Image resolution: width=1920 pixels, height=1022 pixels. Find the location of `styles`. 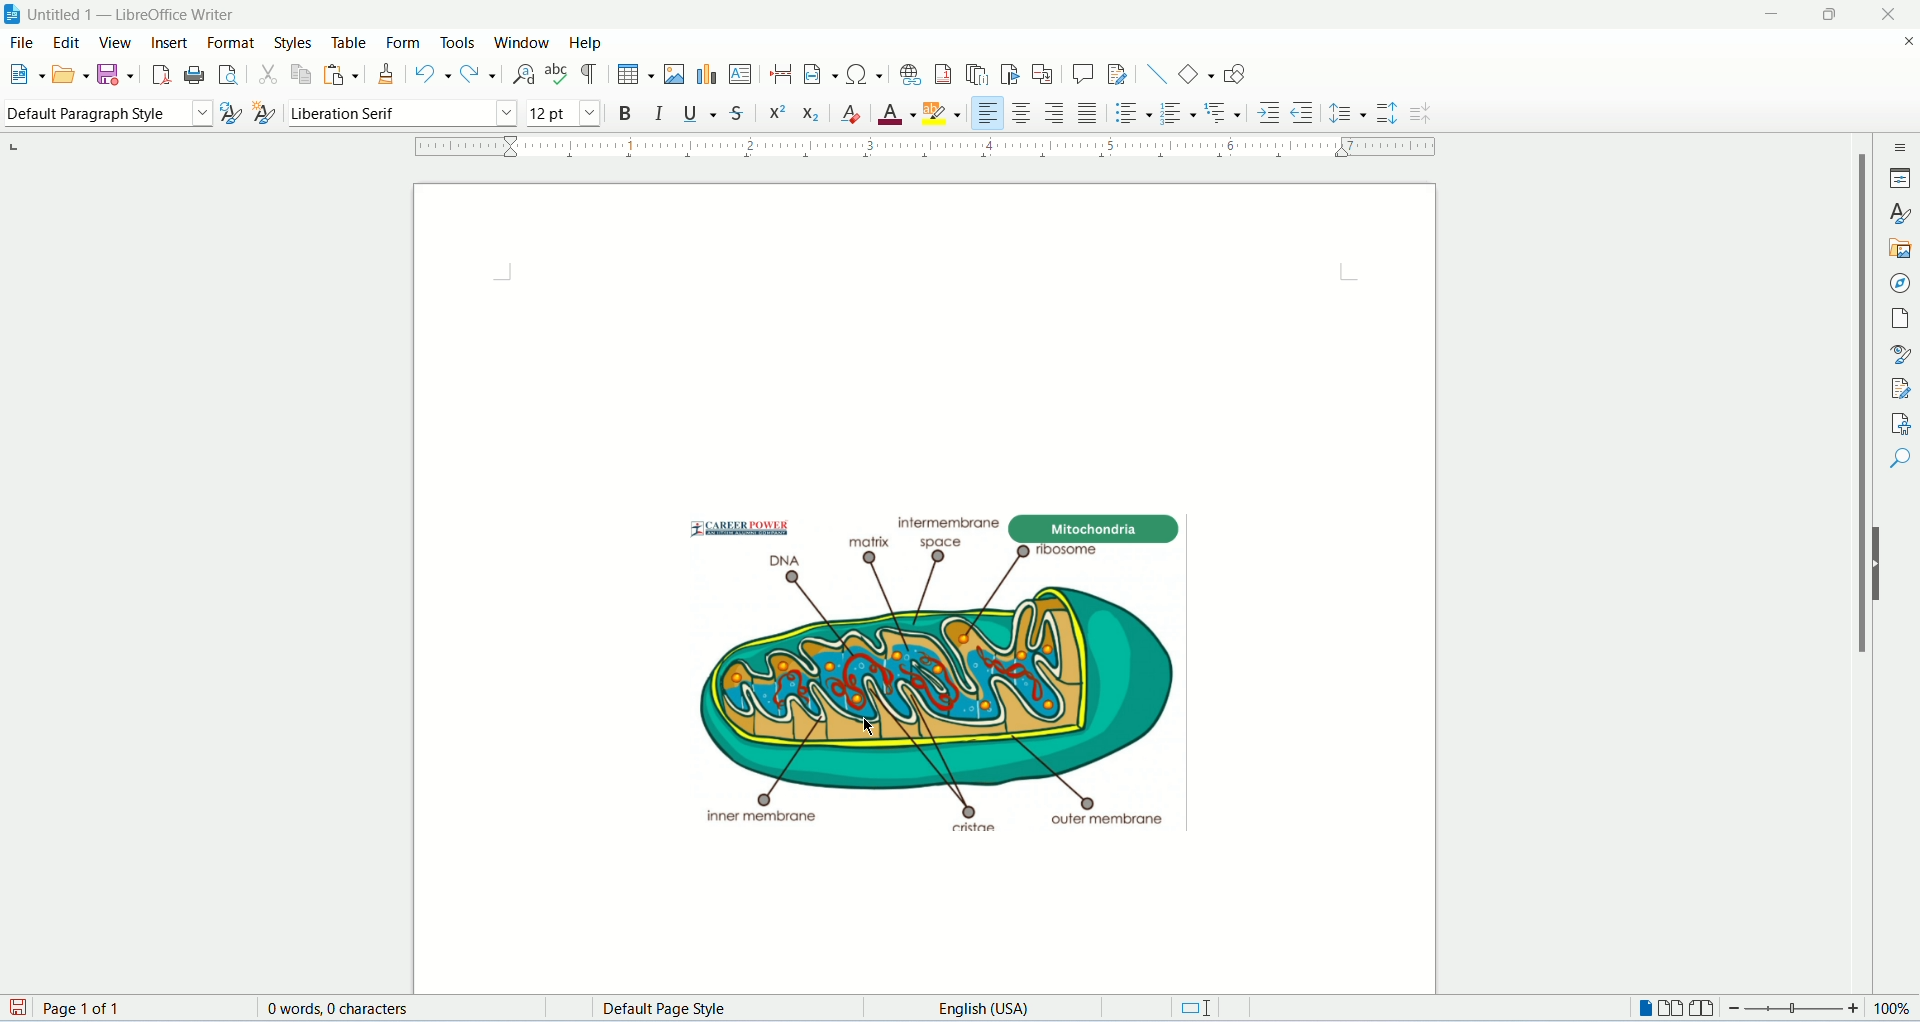

styles is located at coordinates (1900, 213).